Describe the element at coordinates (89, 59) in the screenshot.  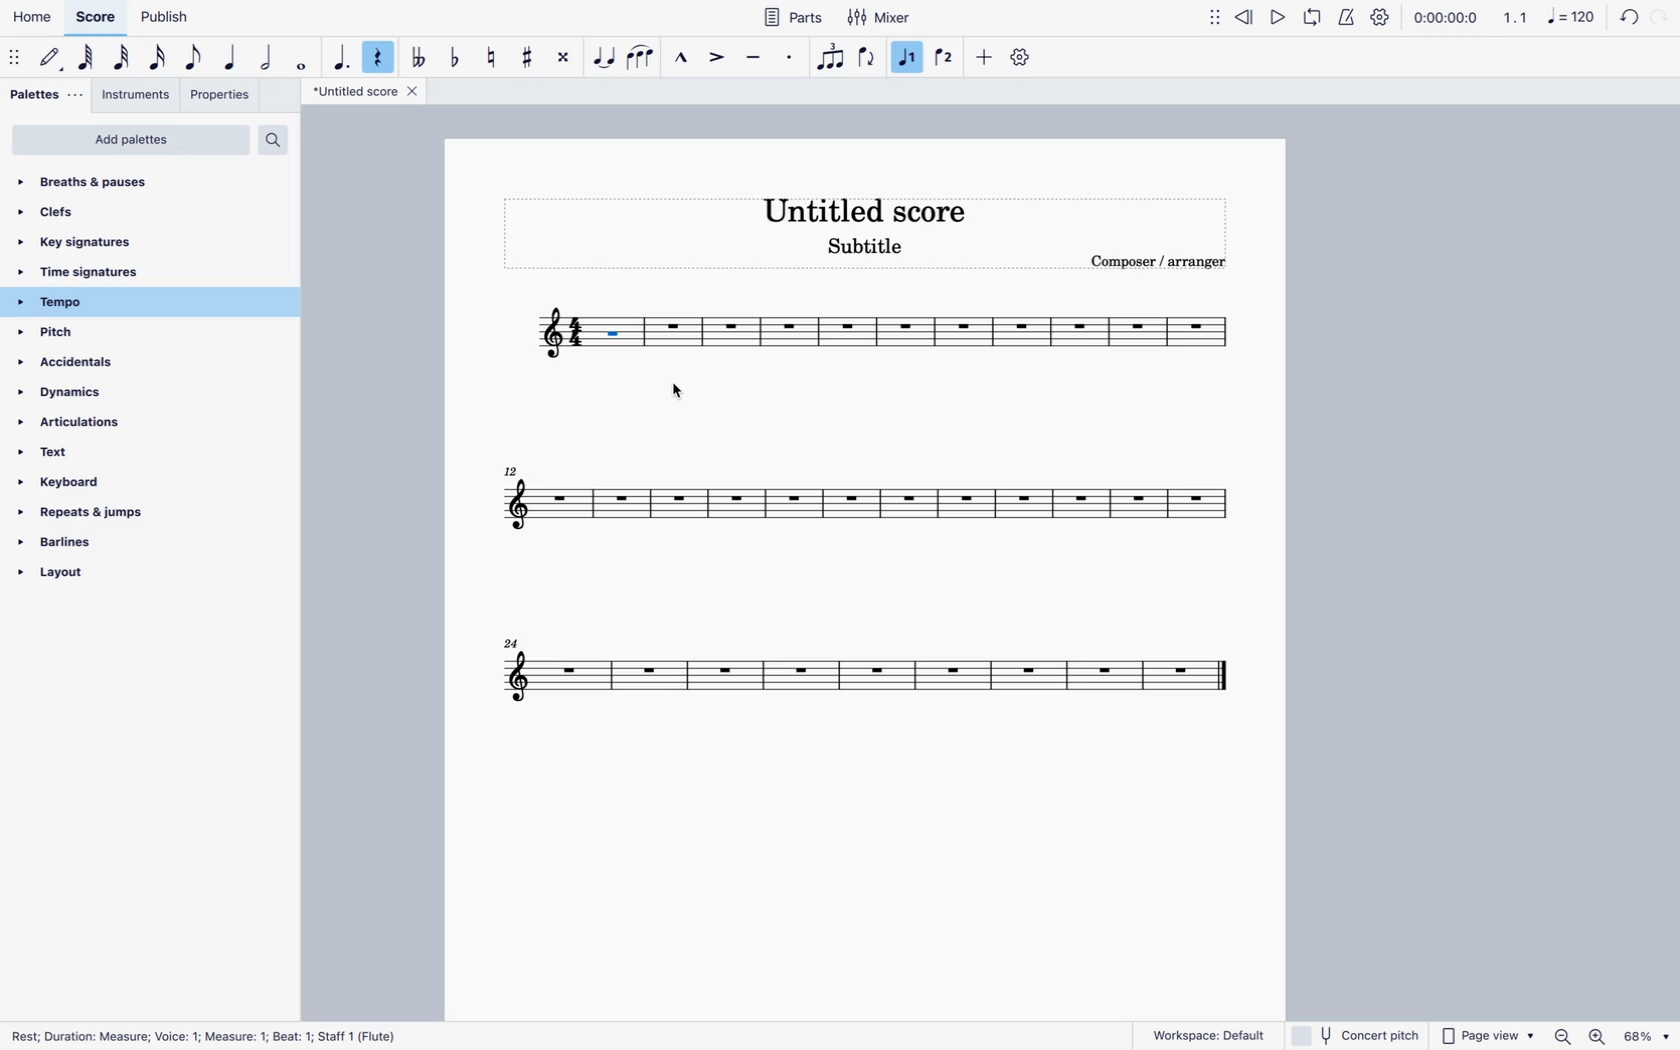
I see `64th note` at that location.